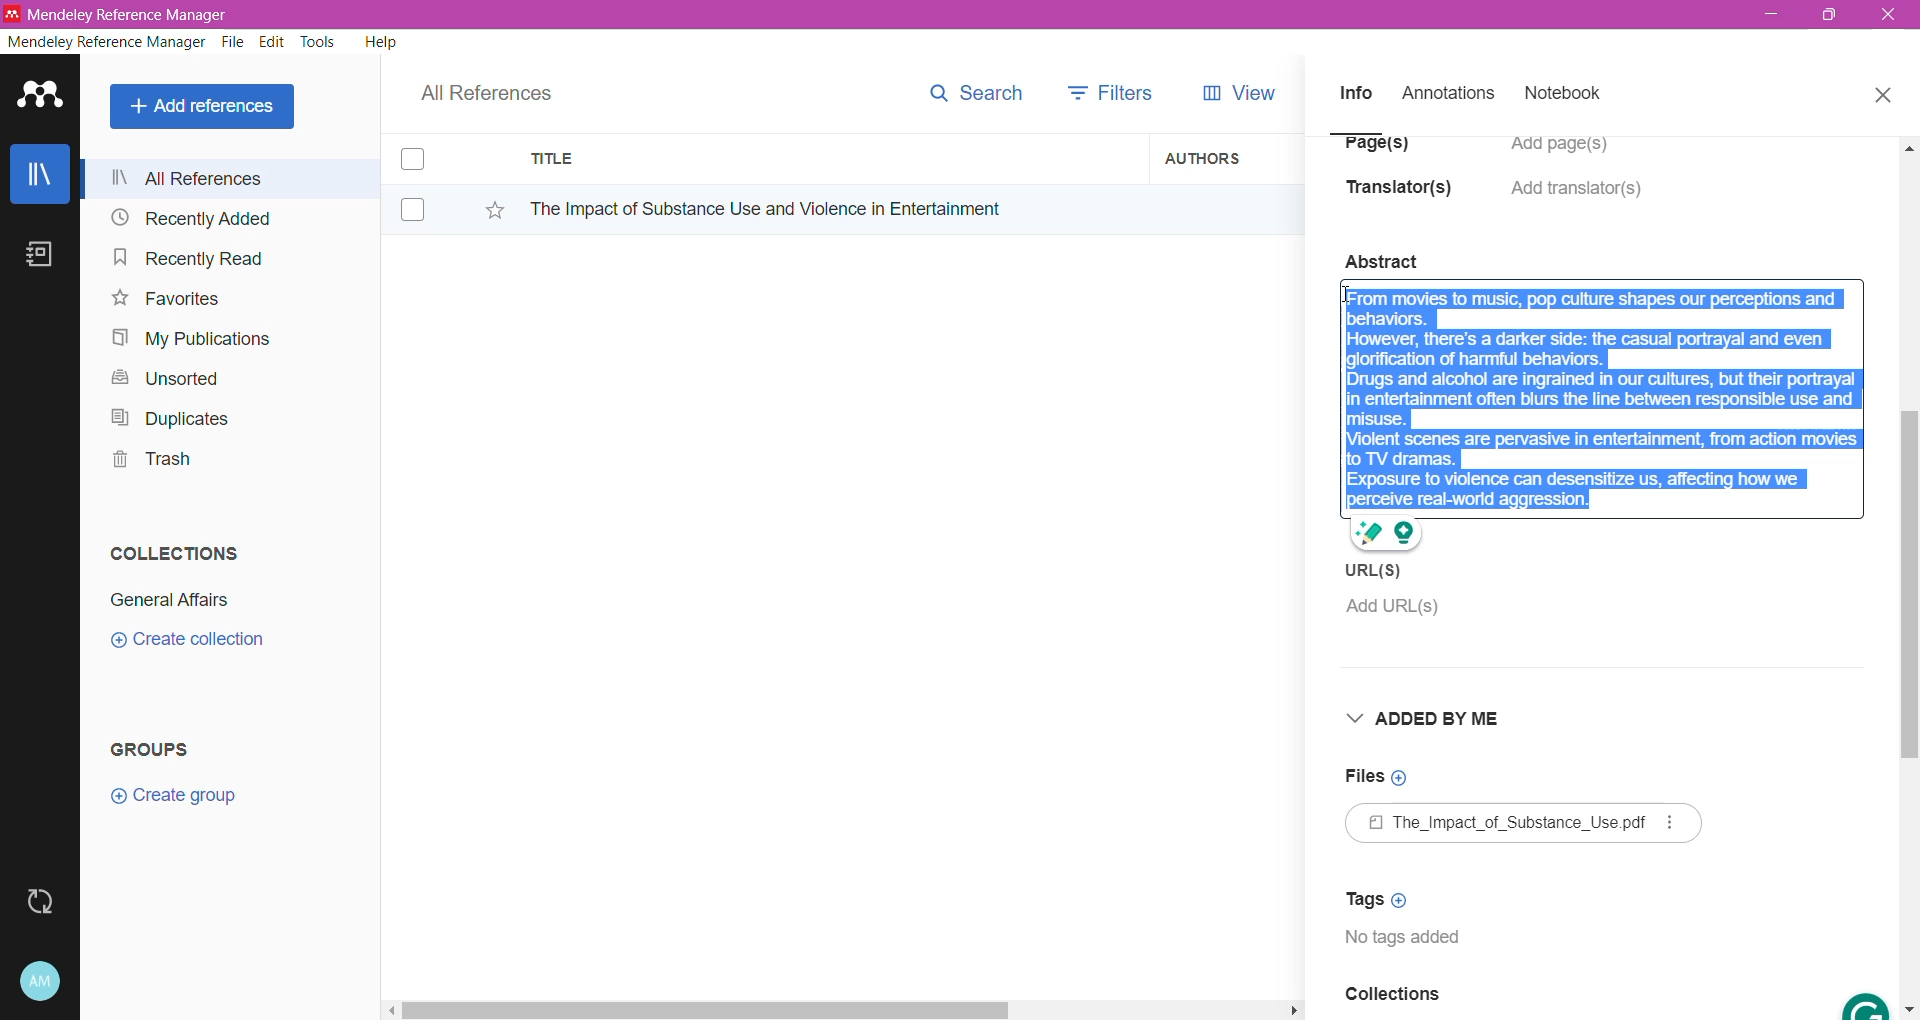 Image resolution: width=1920 pixels, height=1020 pixels. Describe the element at coordinates (44, 256) in the screenshot. I see `Notes` at that location.